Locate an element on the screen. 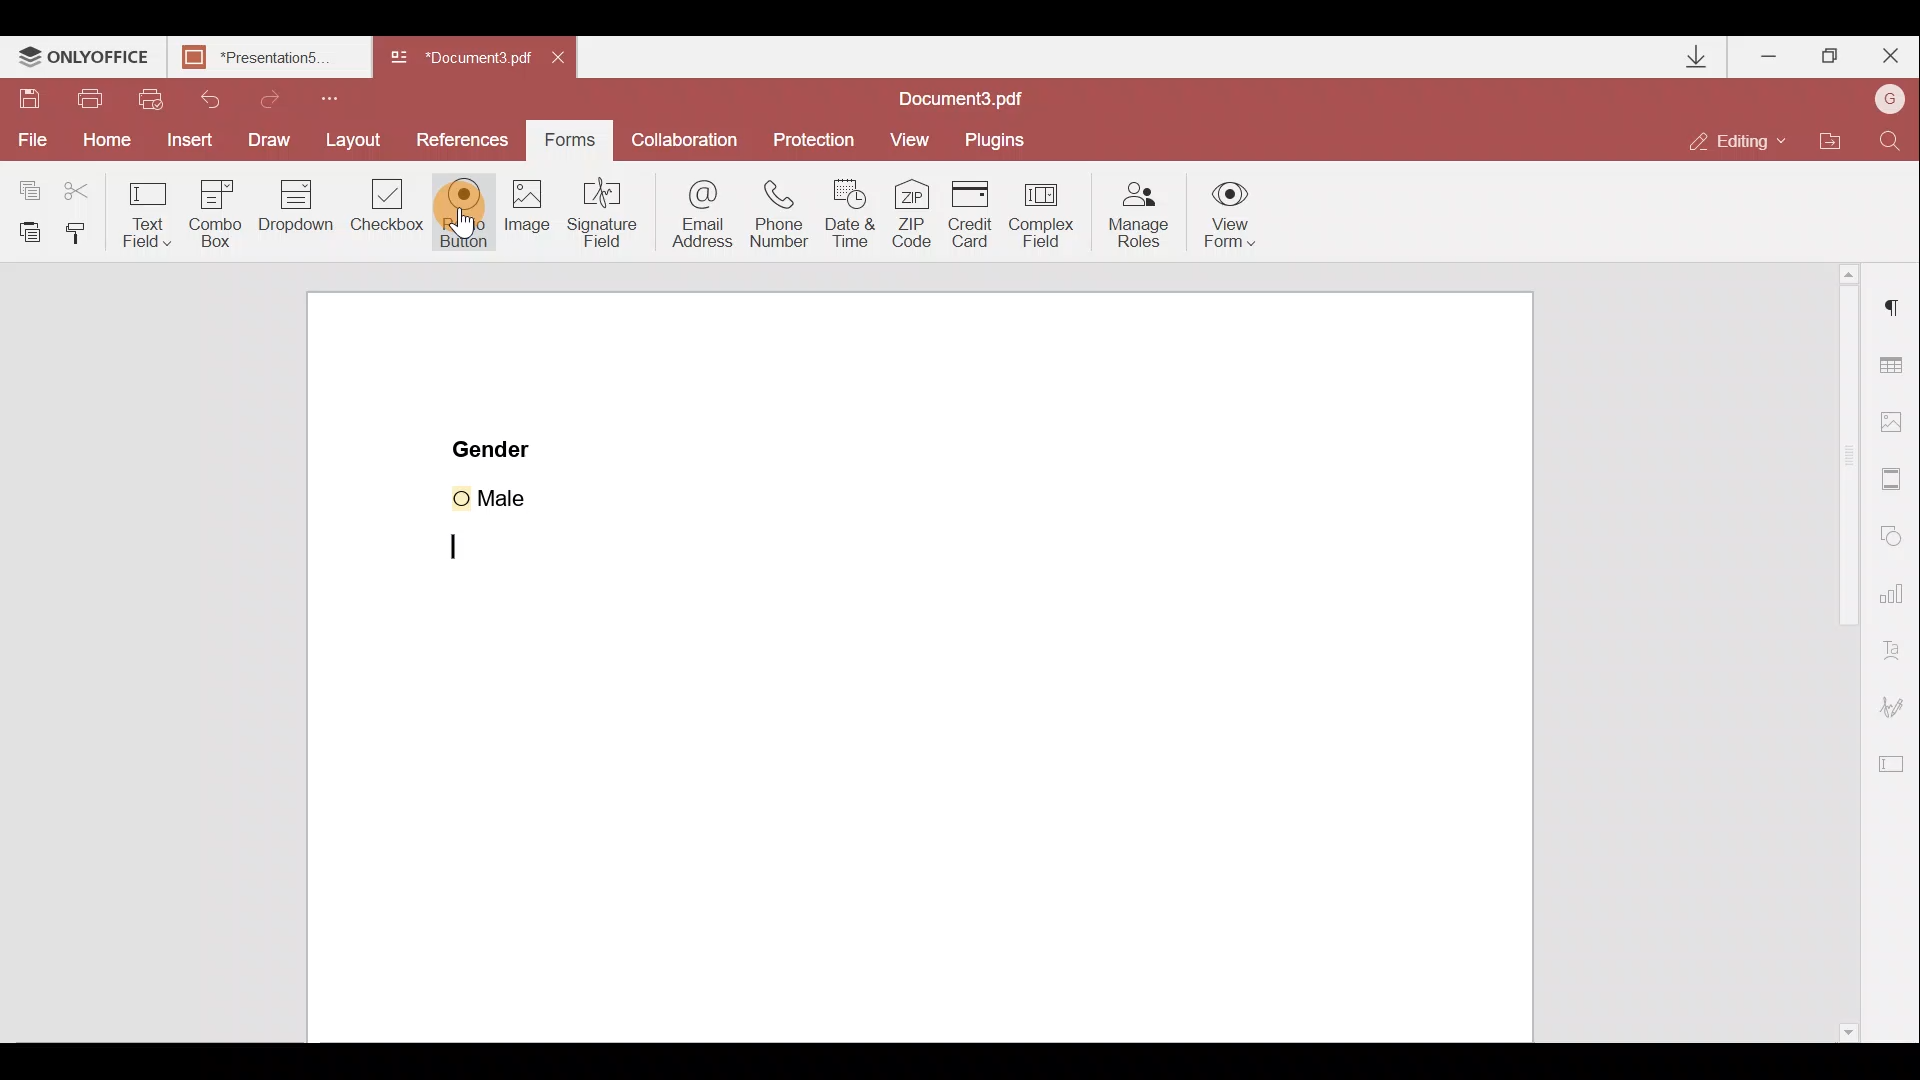 The image size is (1920, 1080). File is located at coordinates (28, 141).